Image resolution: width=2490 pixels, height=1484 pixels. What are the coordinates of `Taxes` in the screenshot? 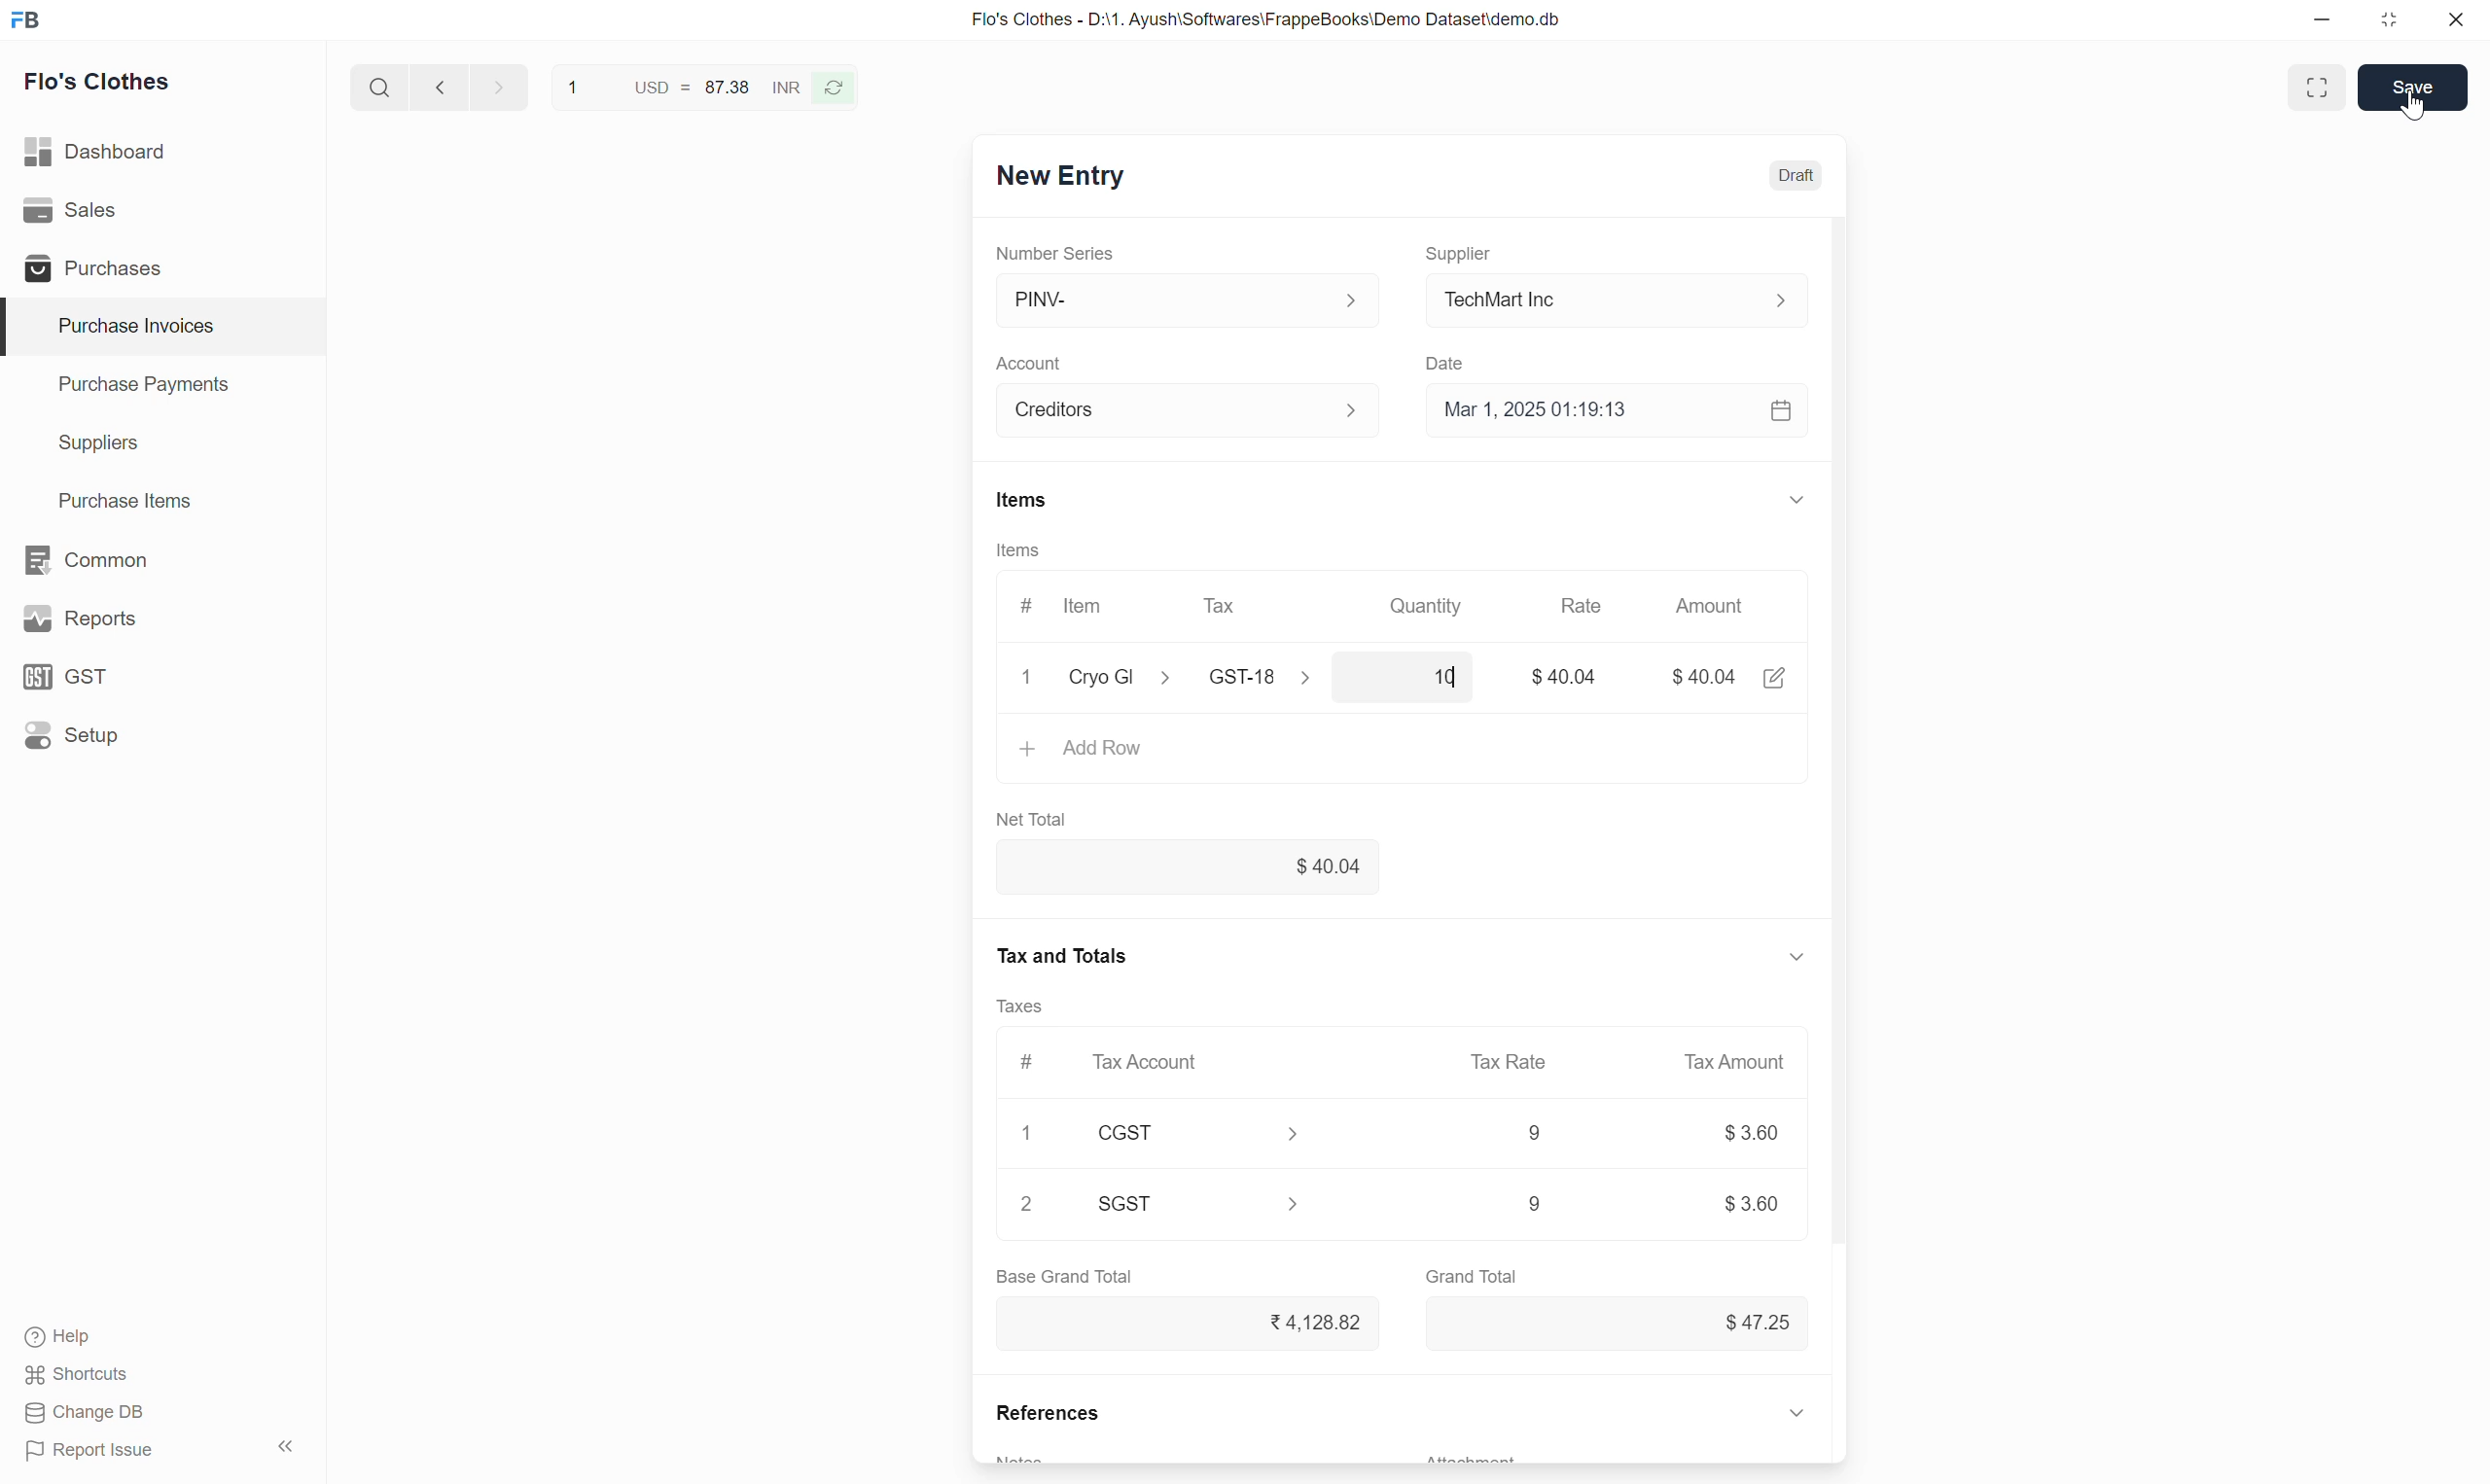 It's located at (1028, 1007).